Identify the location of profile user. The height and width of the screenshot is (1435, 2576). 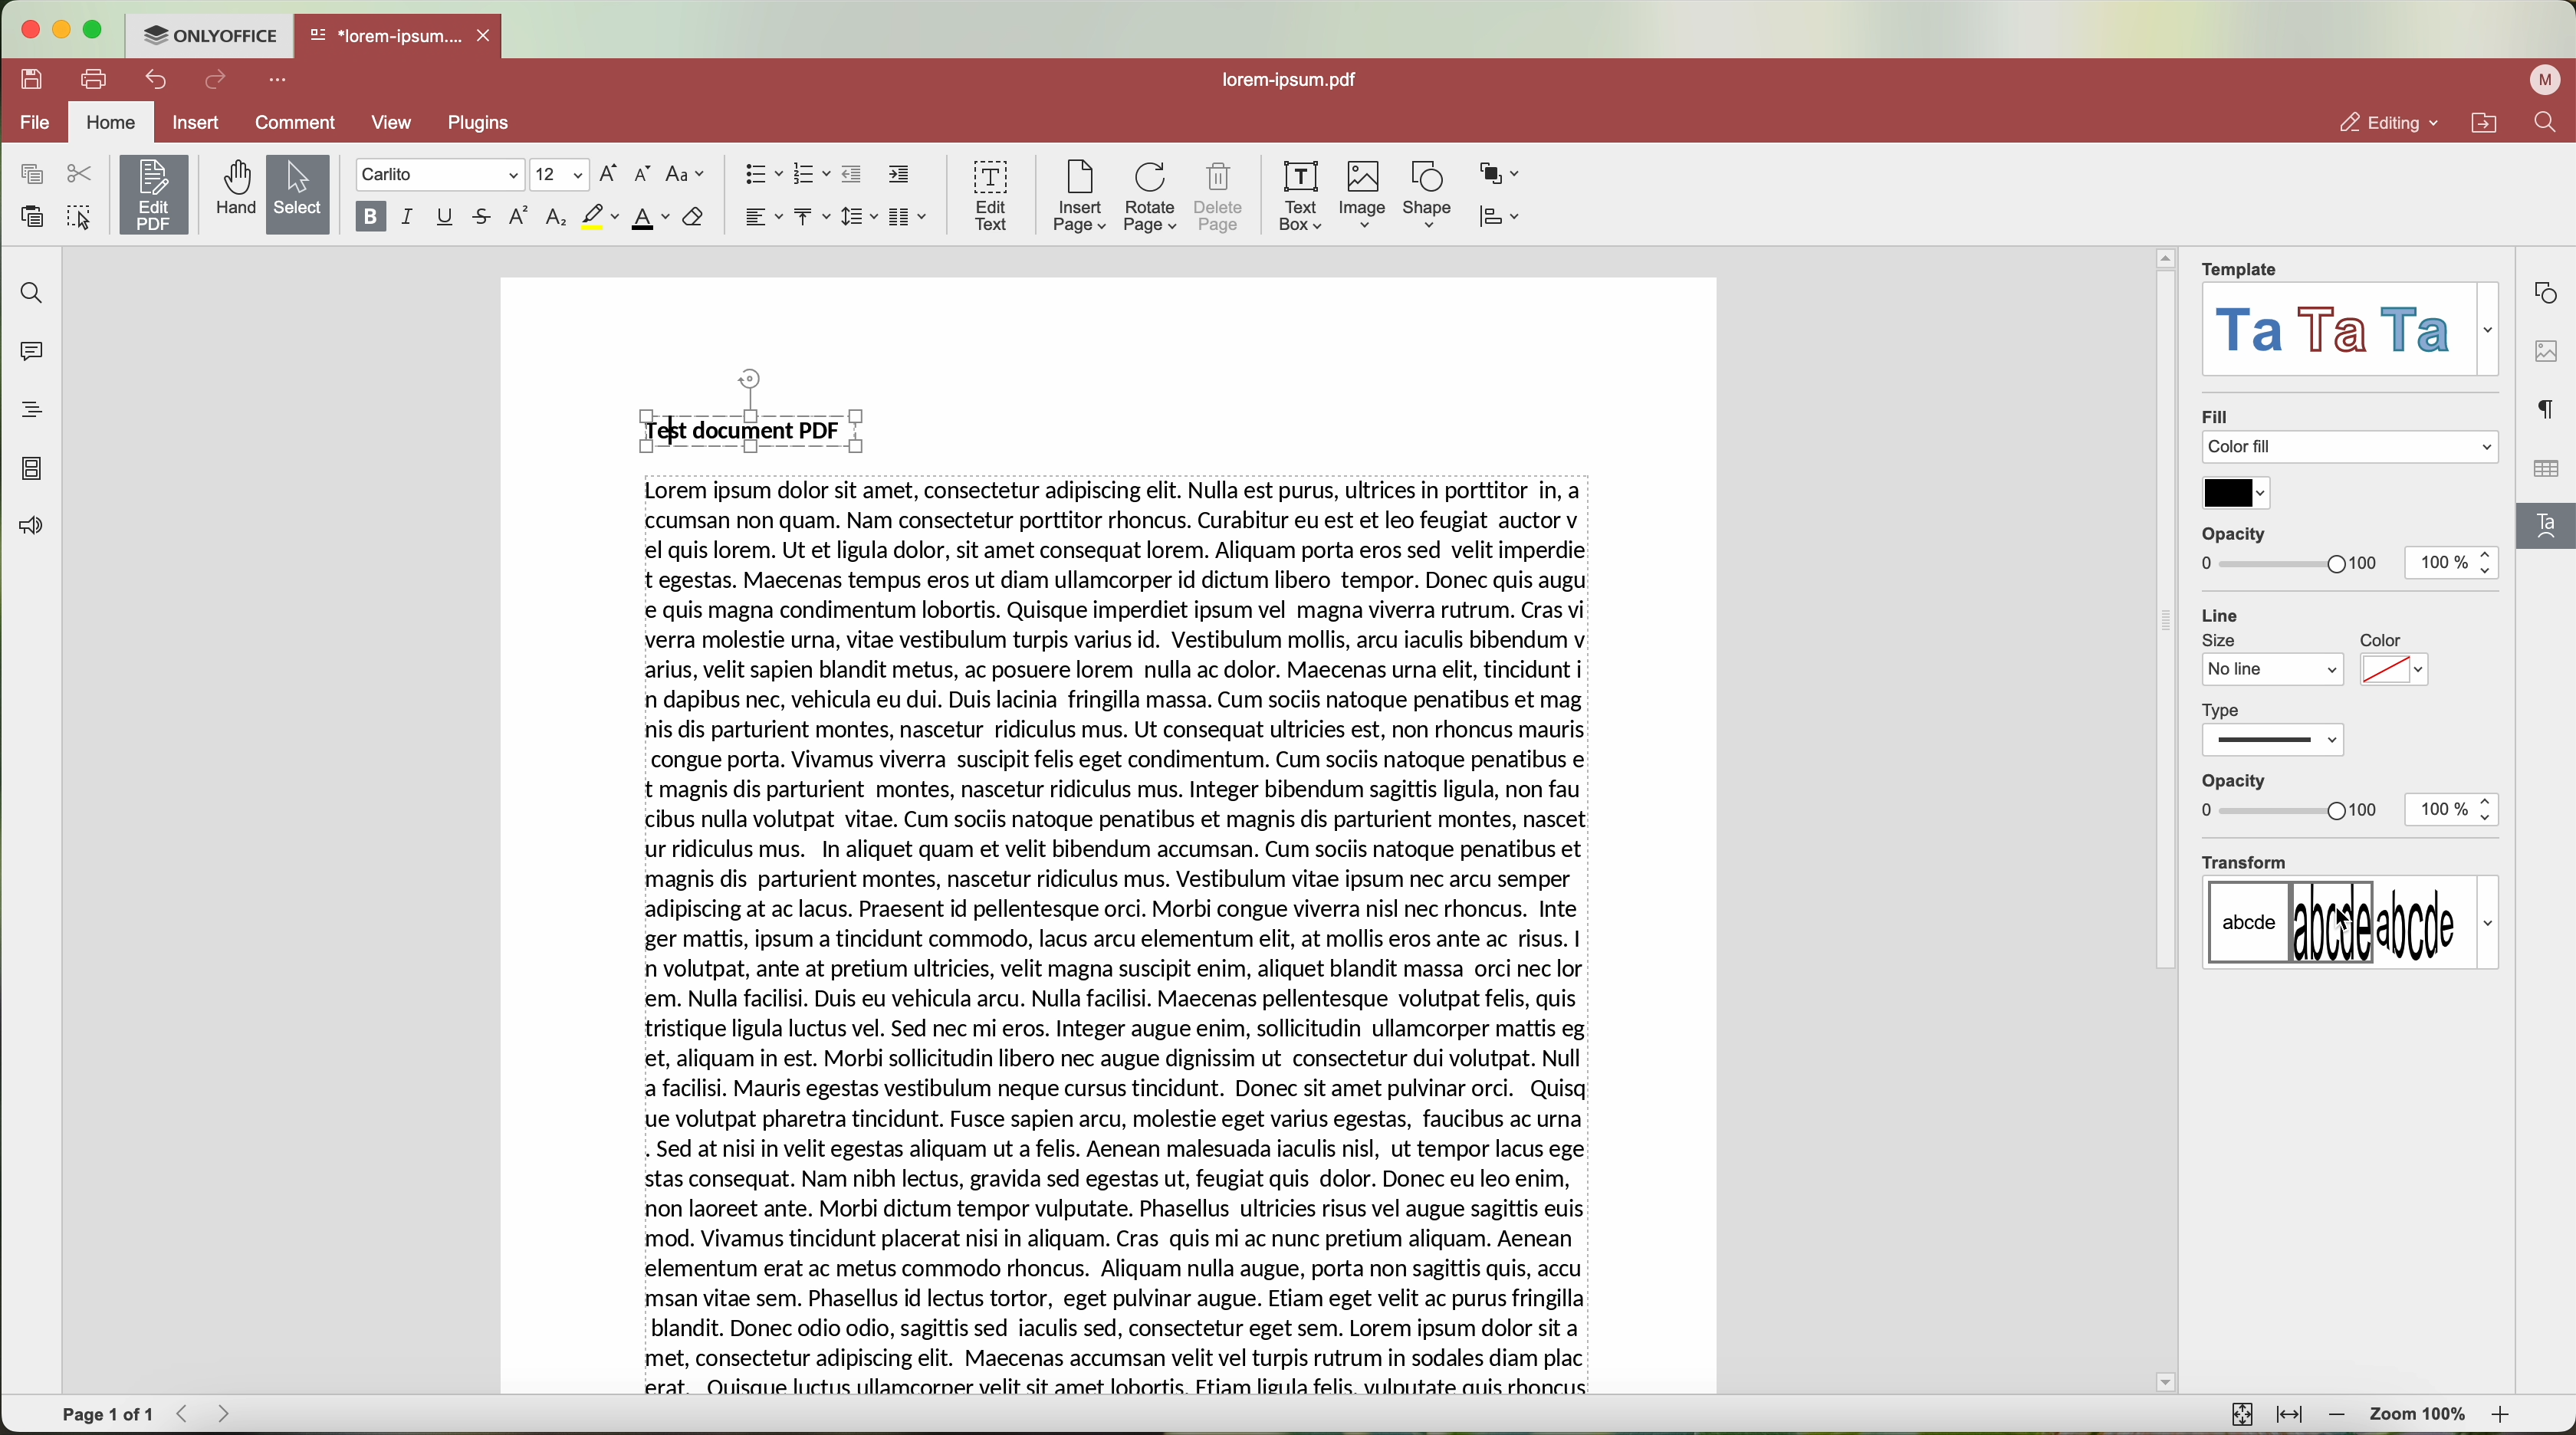
(2547, 81).